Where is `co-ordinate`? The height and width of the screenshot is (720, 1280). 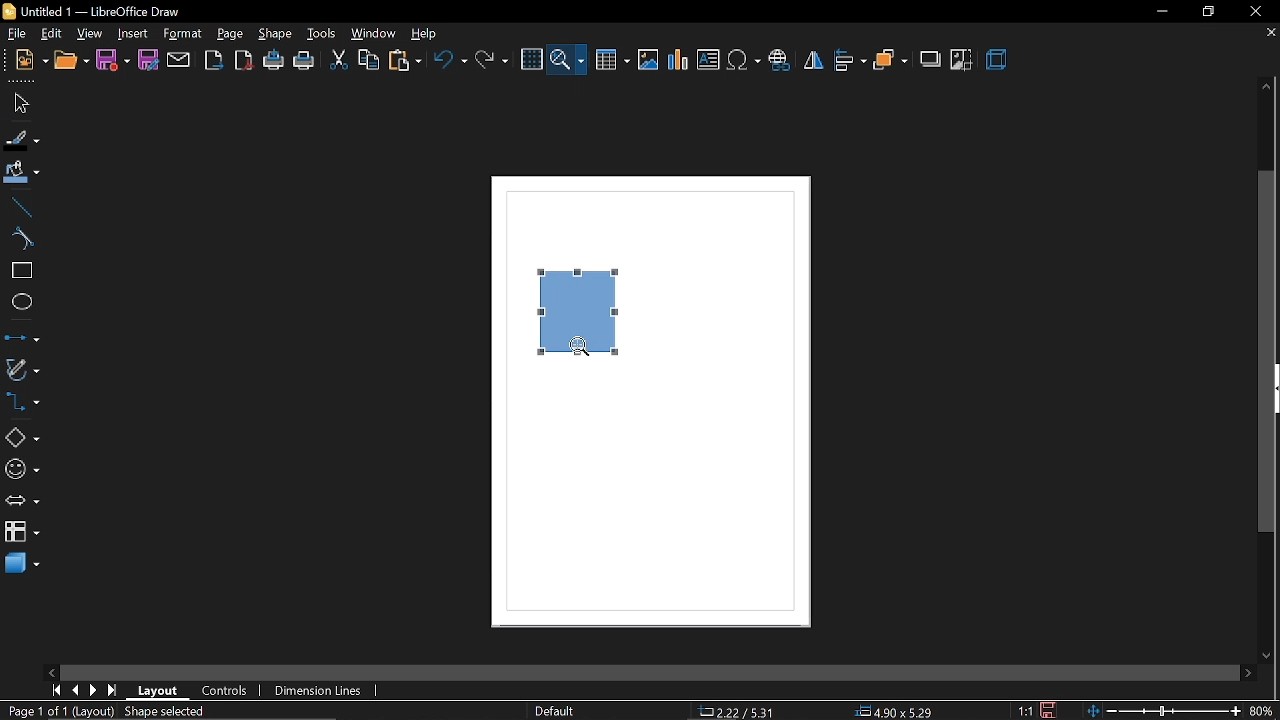 co-ordinate is located at coordinates (737, 712).